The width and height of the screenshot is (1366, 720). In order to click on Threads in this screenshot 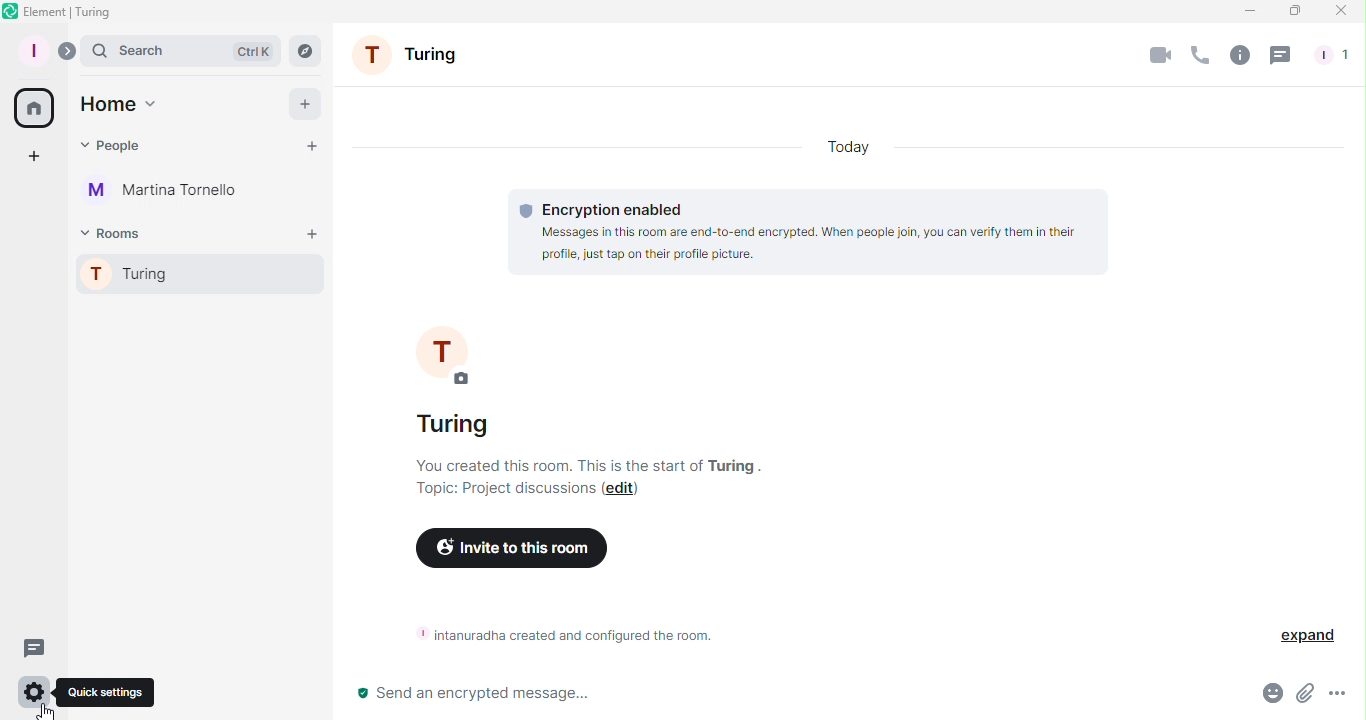, I will do `click(34, 648)`.